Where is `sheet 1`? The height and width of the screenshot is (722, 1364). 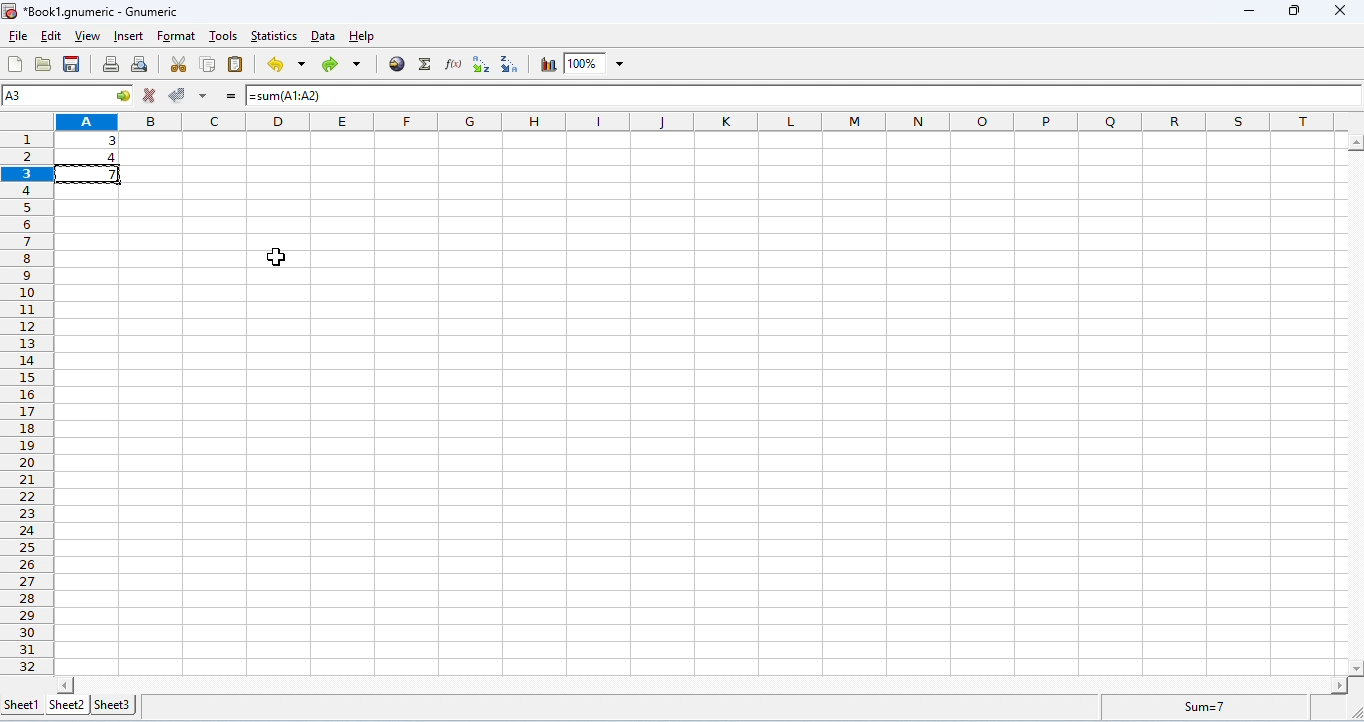 sheet 1 is located at coordinates (20, 703).